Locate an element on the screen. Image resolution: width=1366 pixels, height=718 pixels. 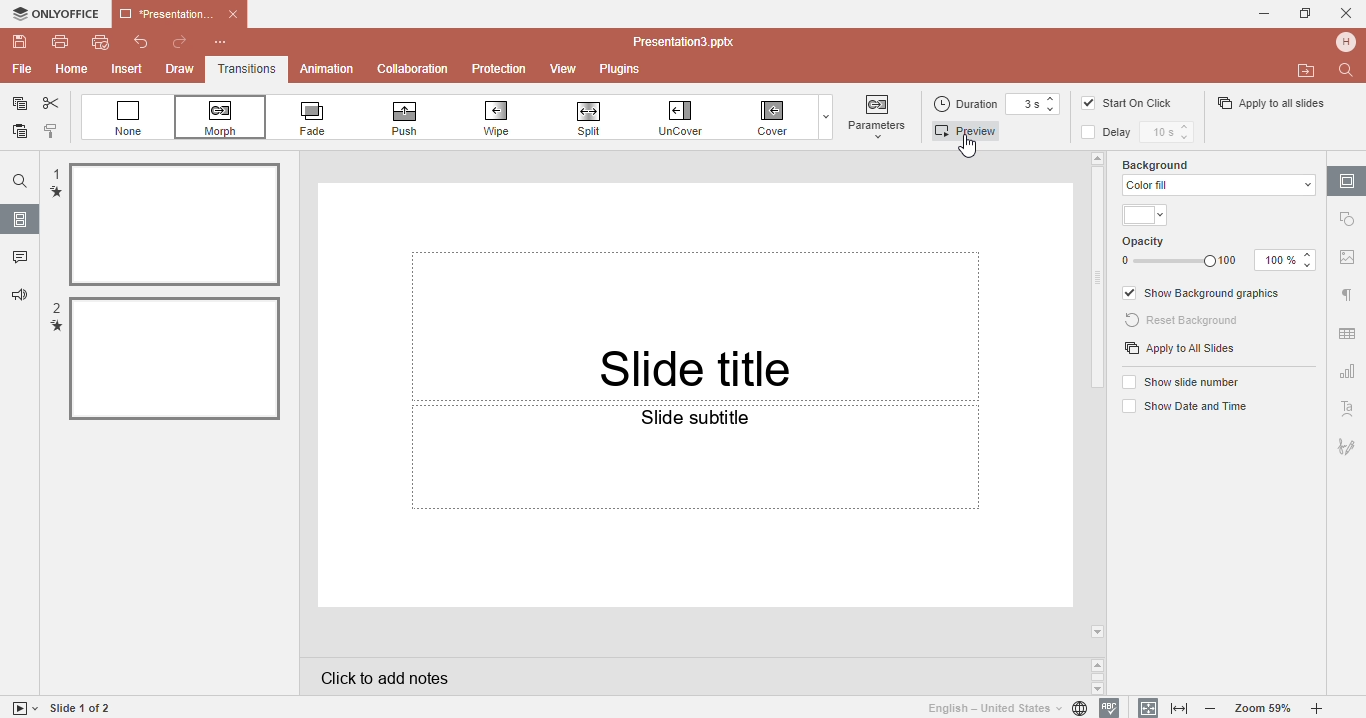
Apply to all slides is located at coordinates (1180, 350).